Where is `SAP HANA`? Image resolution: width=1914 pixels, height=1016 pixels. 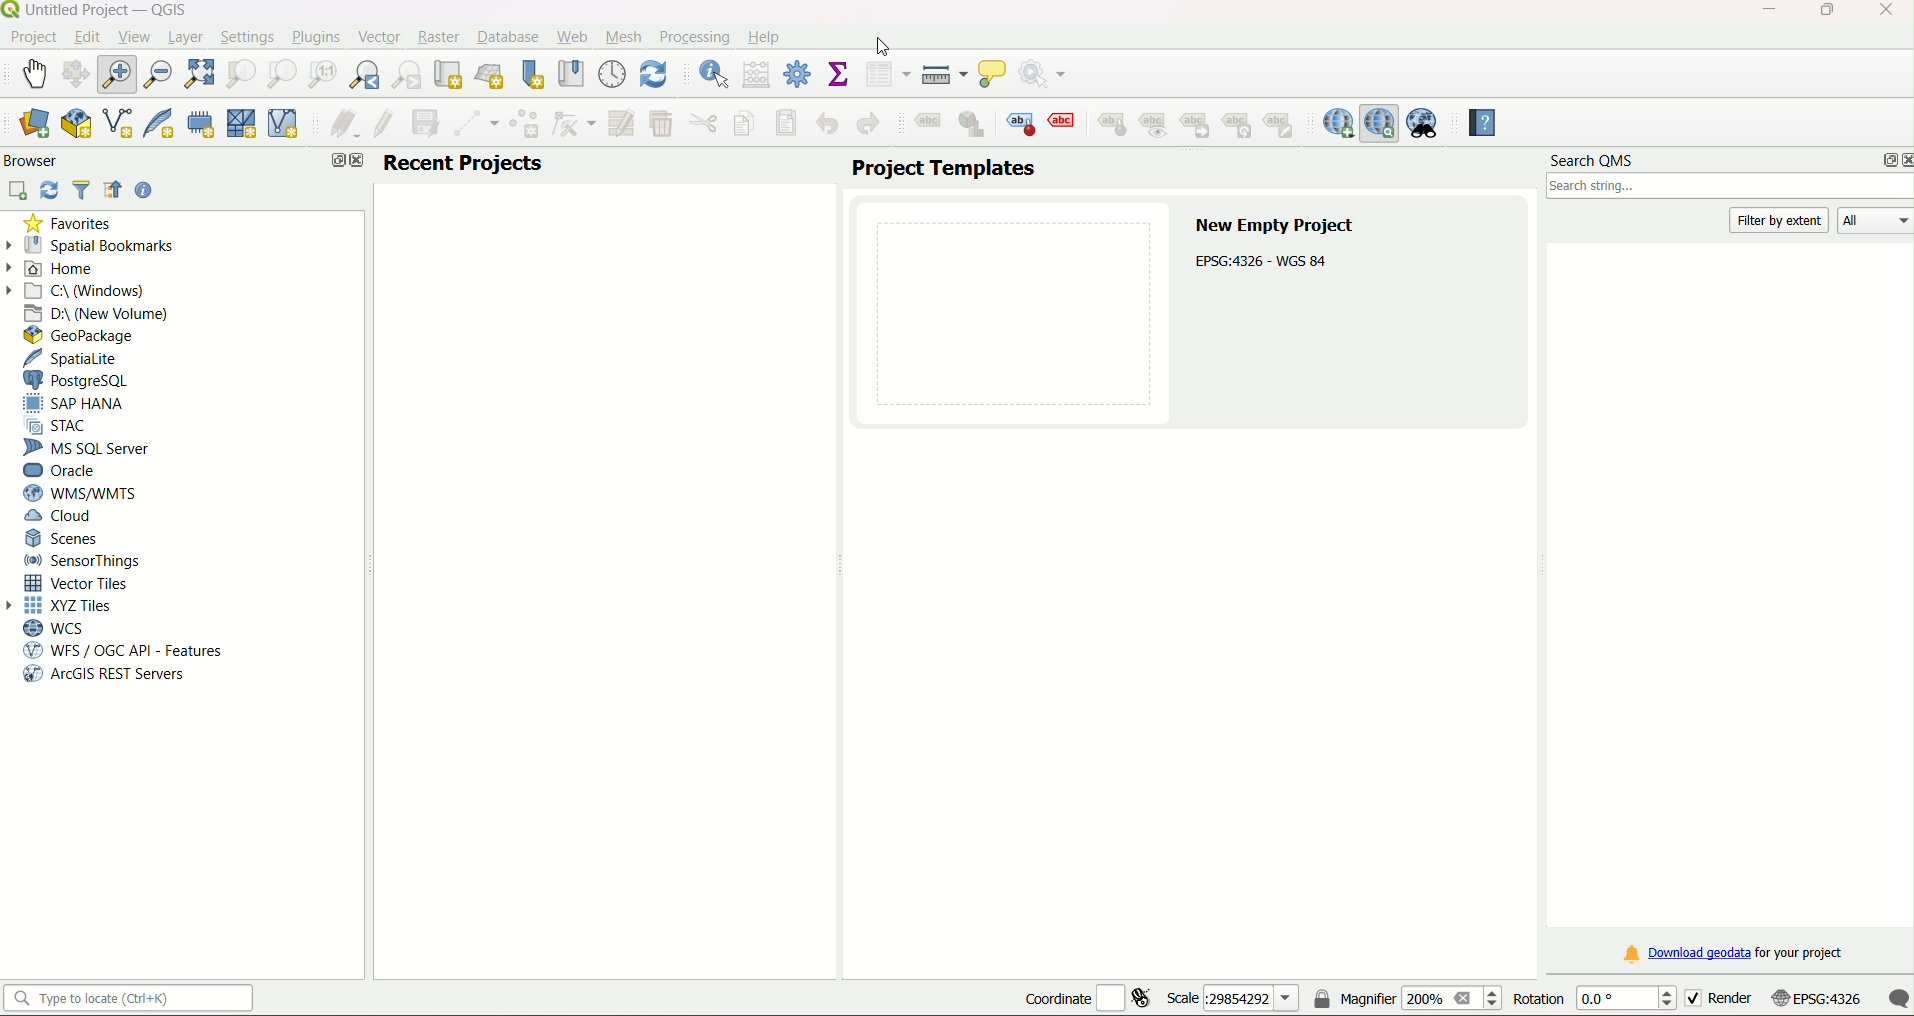 SAP HANA is located at coordinates (80, 404).